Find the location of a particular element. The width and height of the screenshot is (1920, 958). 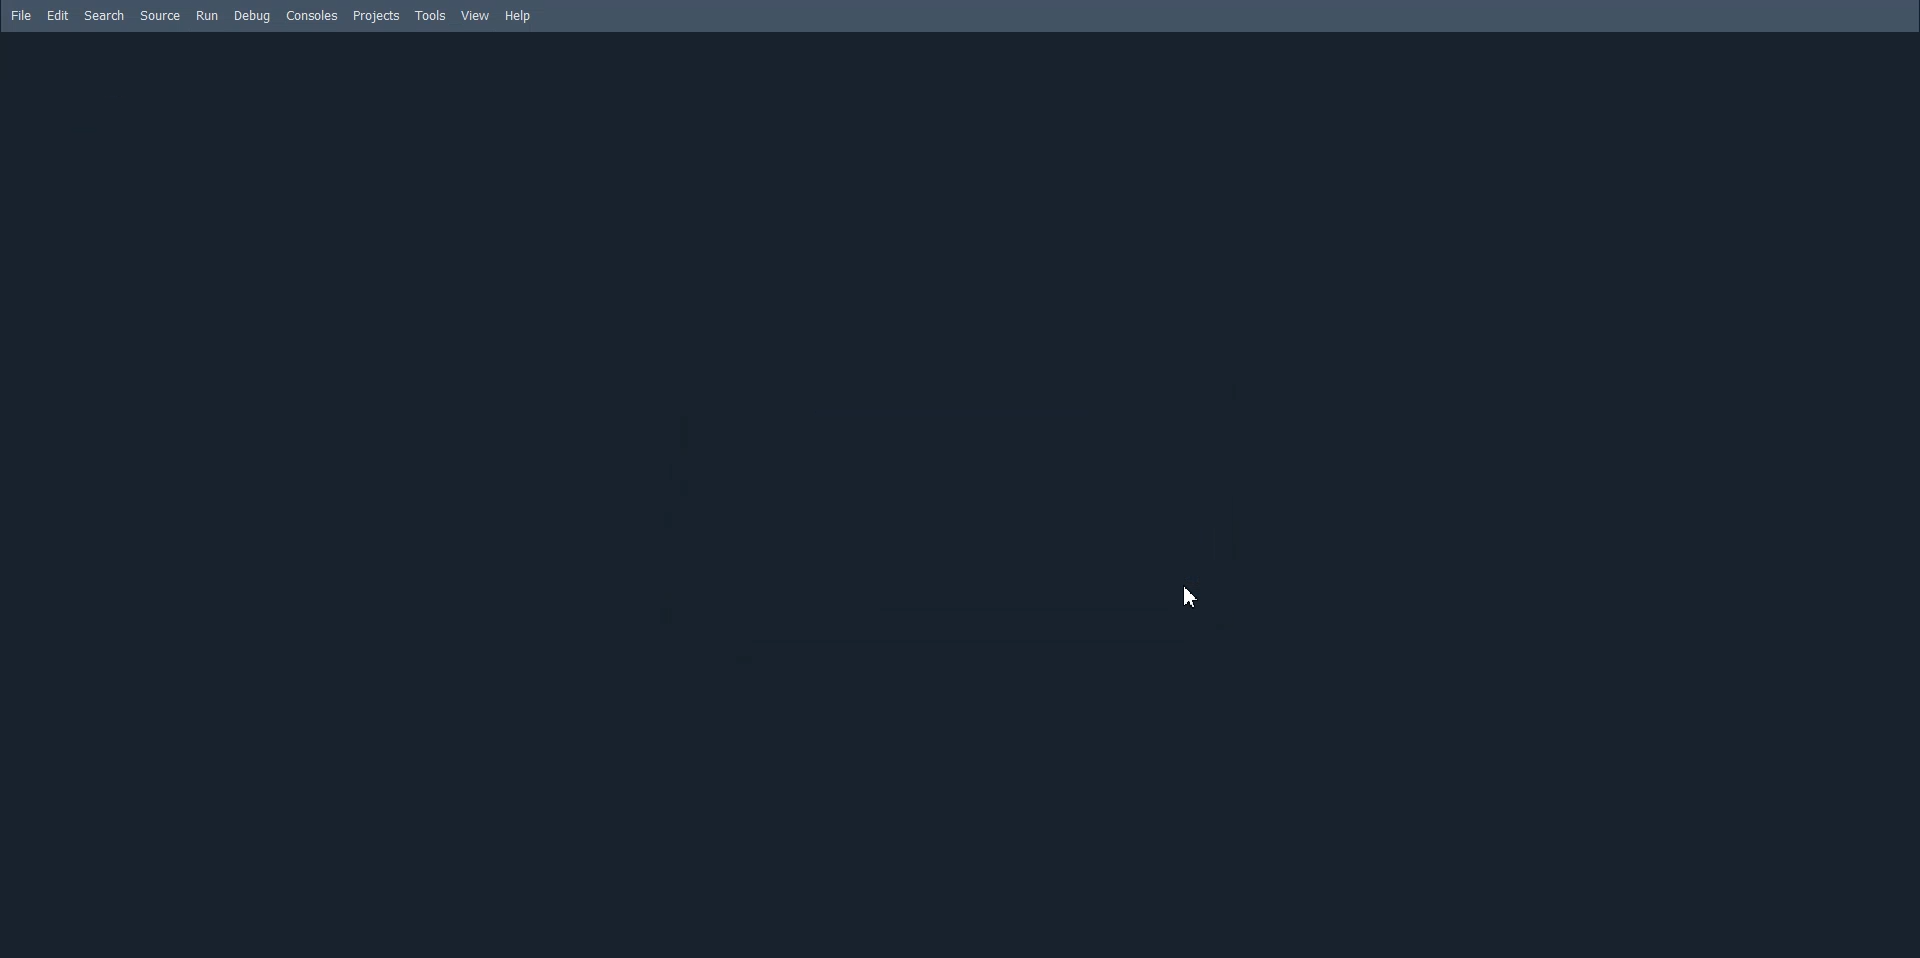

File is located at coordinates (21, 14).